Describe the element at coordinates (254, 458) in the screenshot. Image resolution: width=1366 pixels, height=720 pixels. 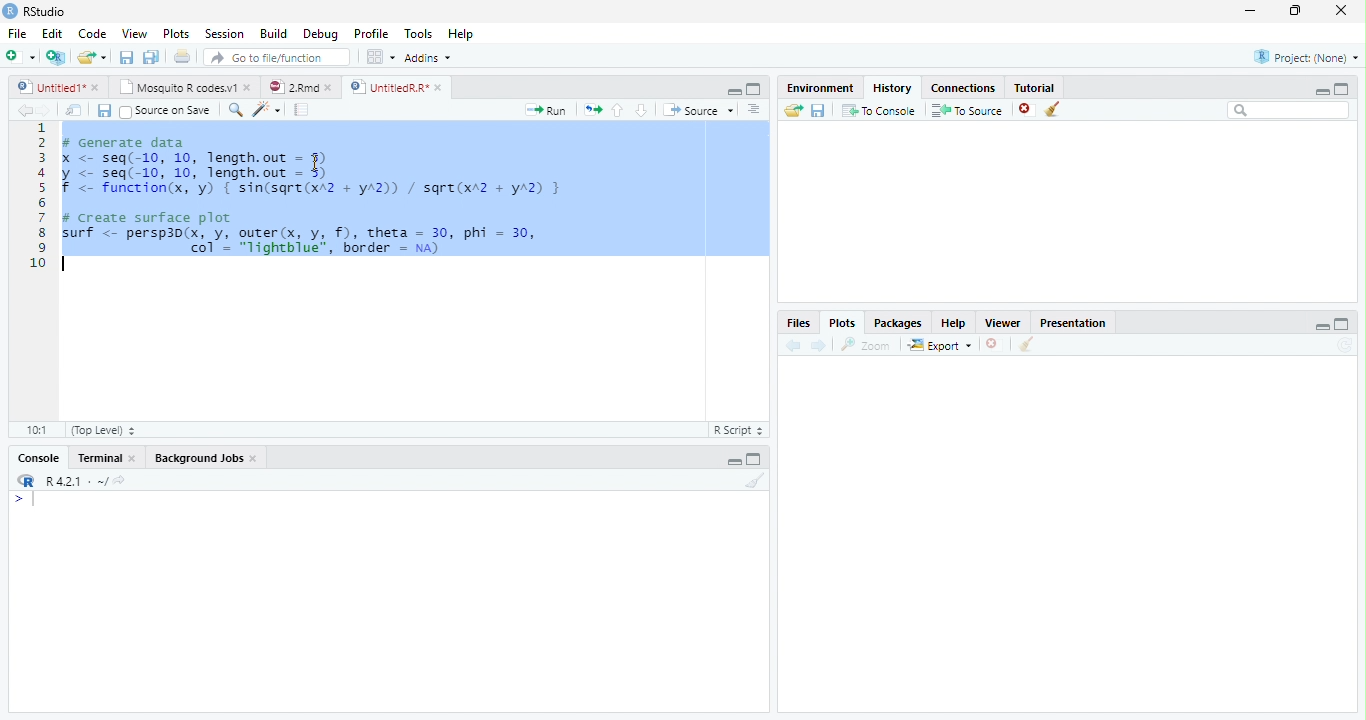
I see `Close` at that location.